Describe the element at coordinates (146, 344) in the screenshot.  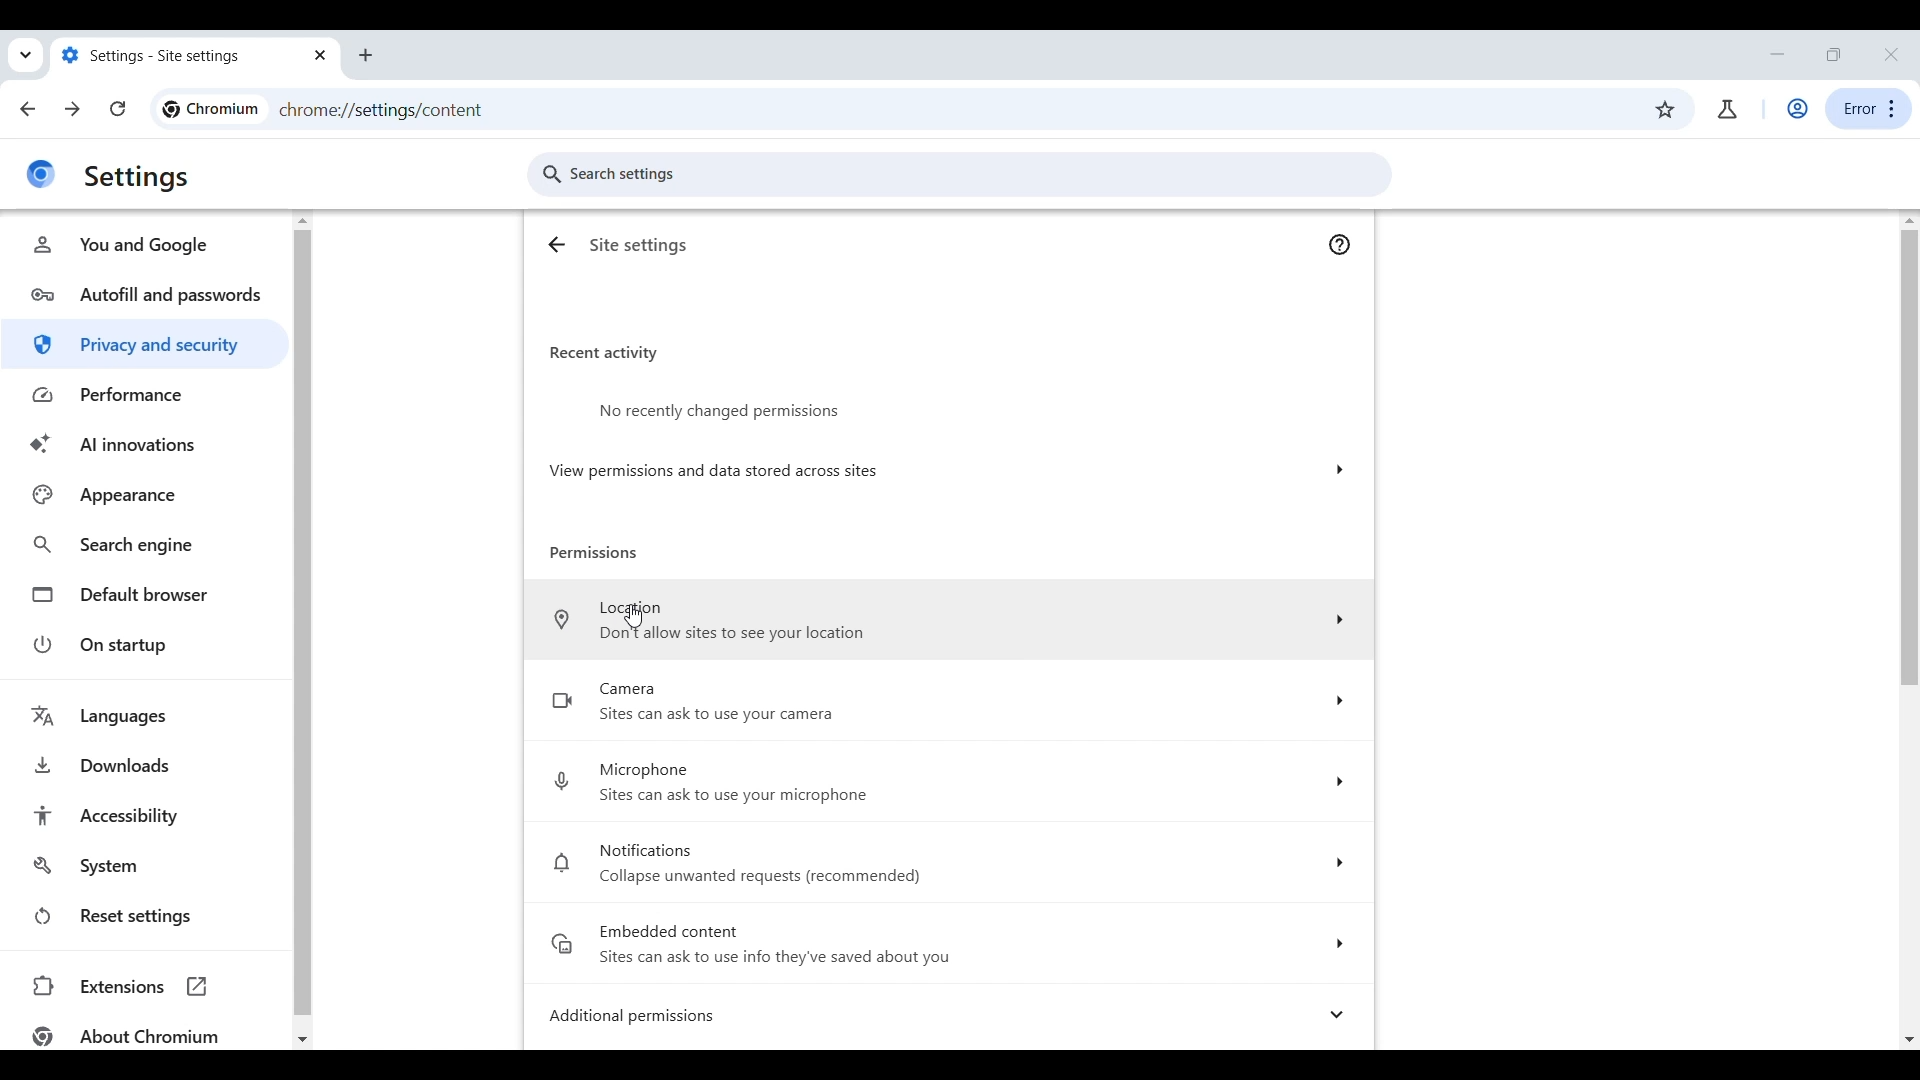
I see `Privacy and security highlighted` at that location.